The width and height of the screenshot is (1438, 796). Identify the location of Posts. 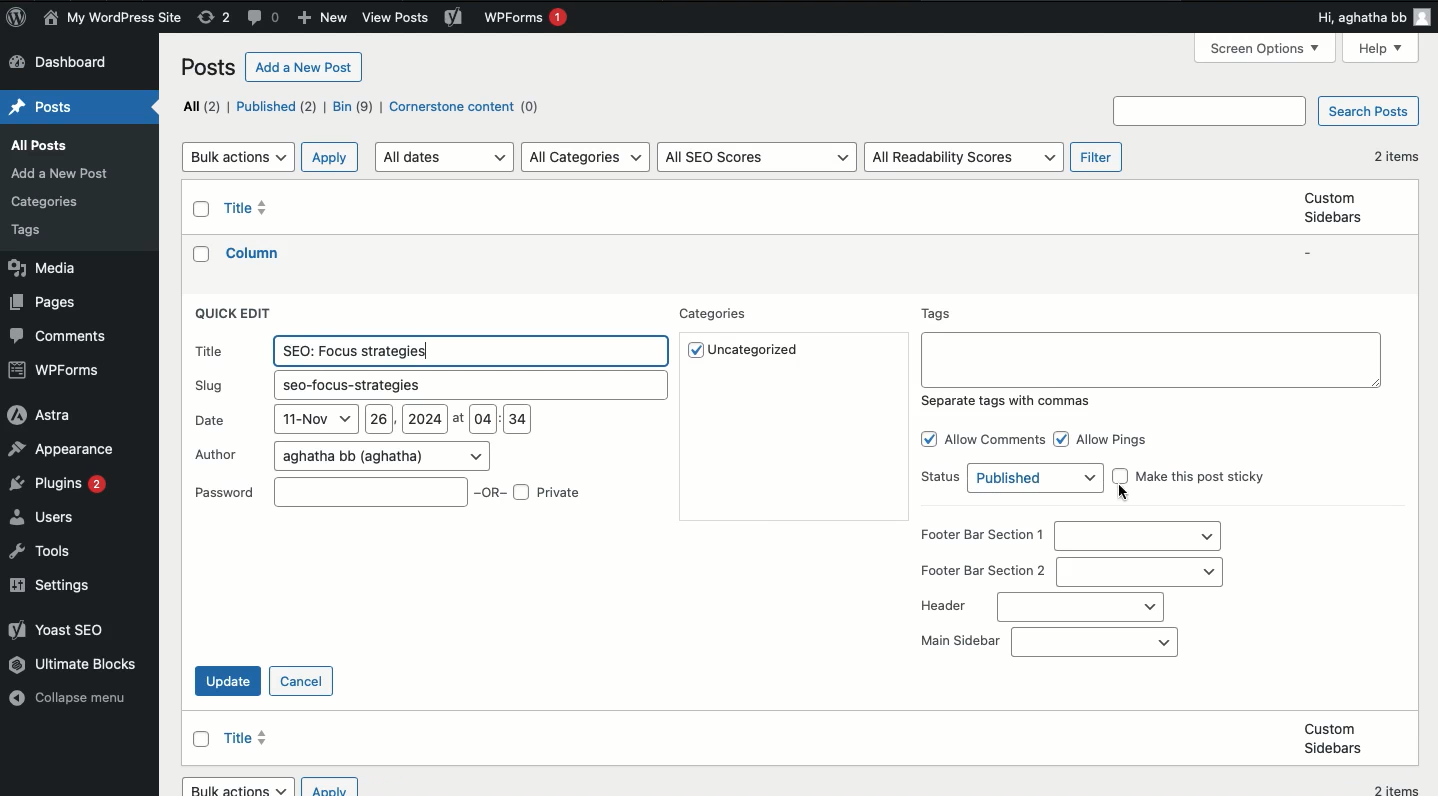
(64, 173).